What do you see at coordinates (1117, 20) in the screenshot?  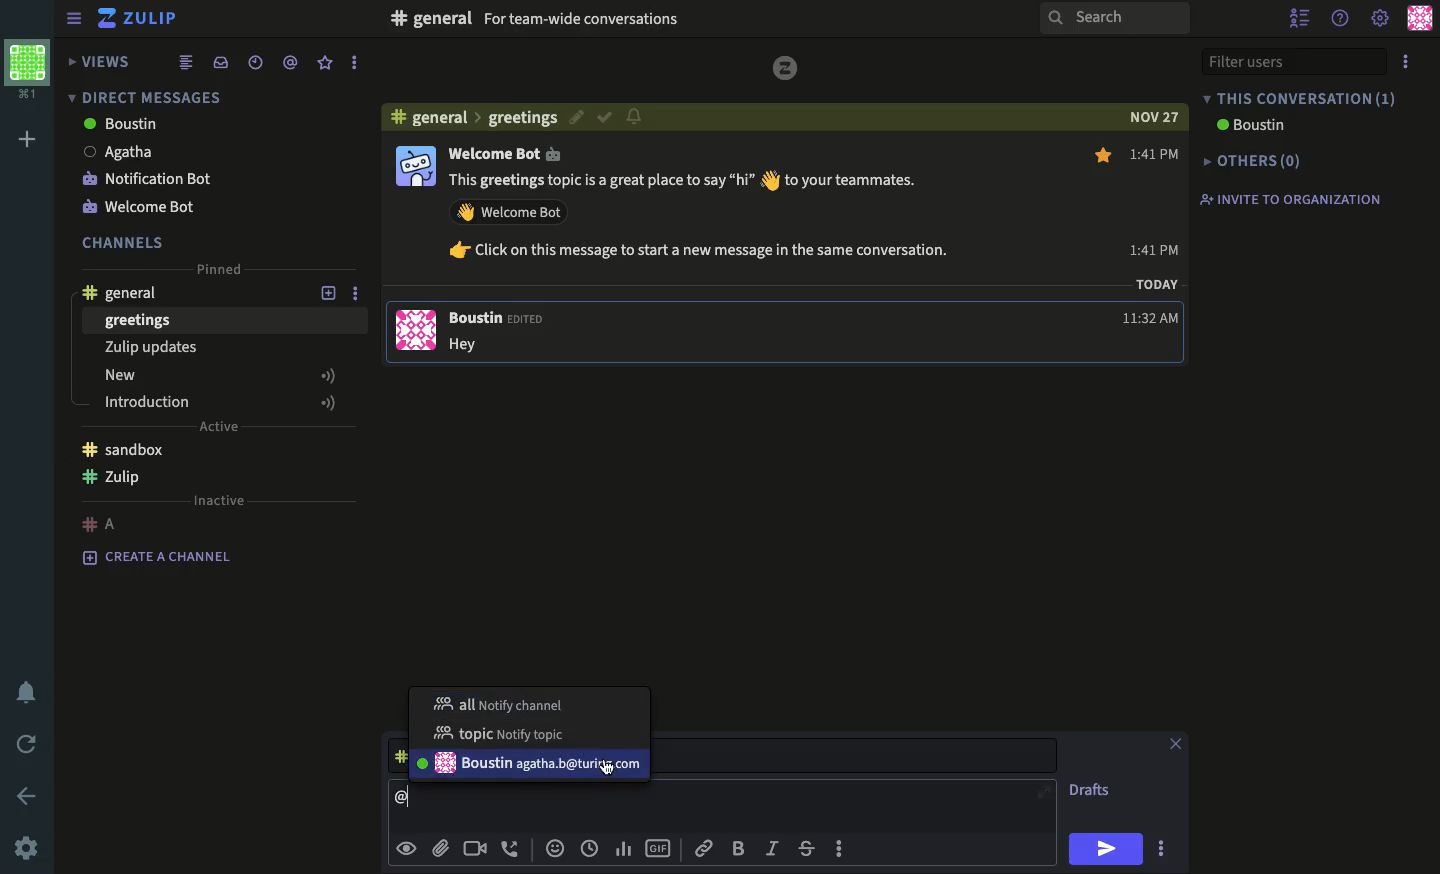 I see `search` at bounding box center [1117, 20].